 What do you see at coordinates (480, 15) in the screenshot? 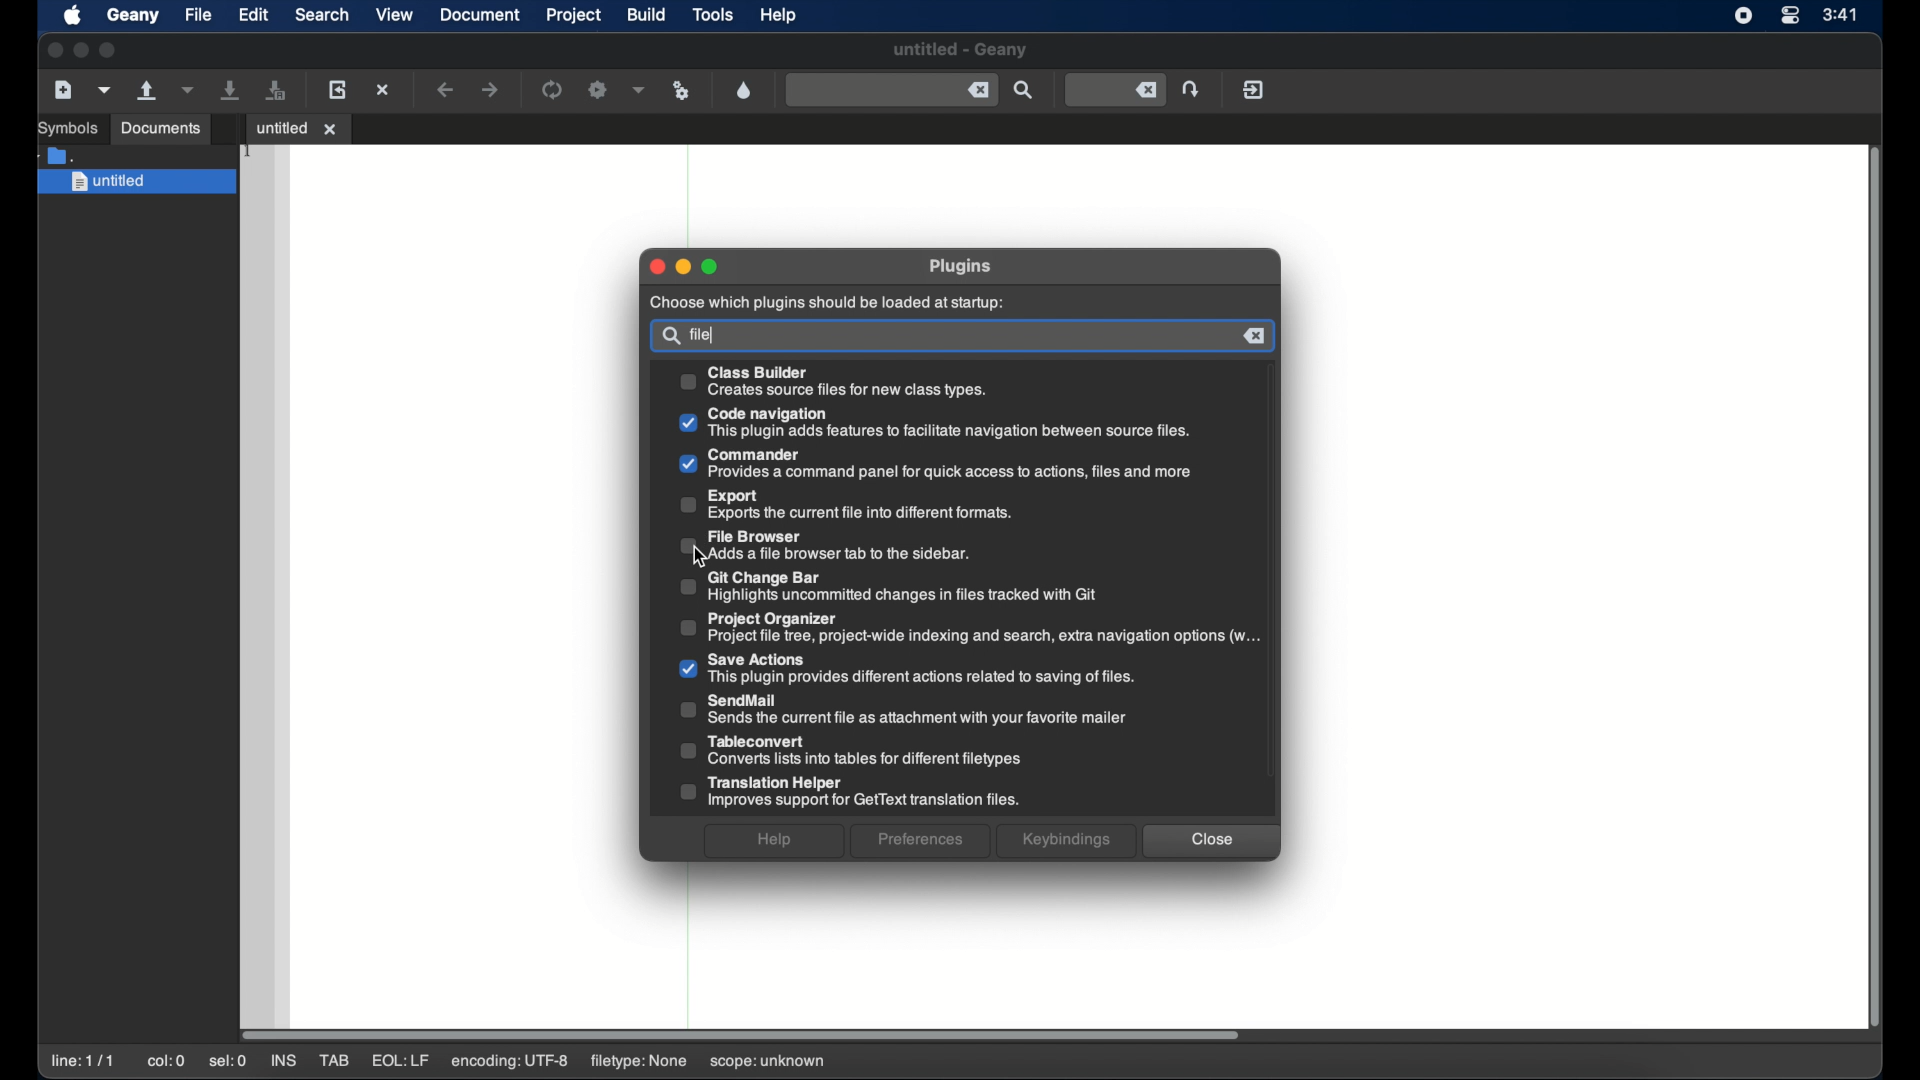
I see `document` at bounding box center [480, 15].